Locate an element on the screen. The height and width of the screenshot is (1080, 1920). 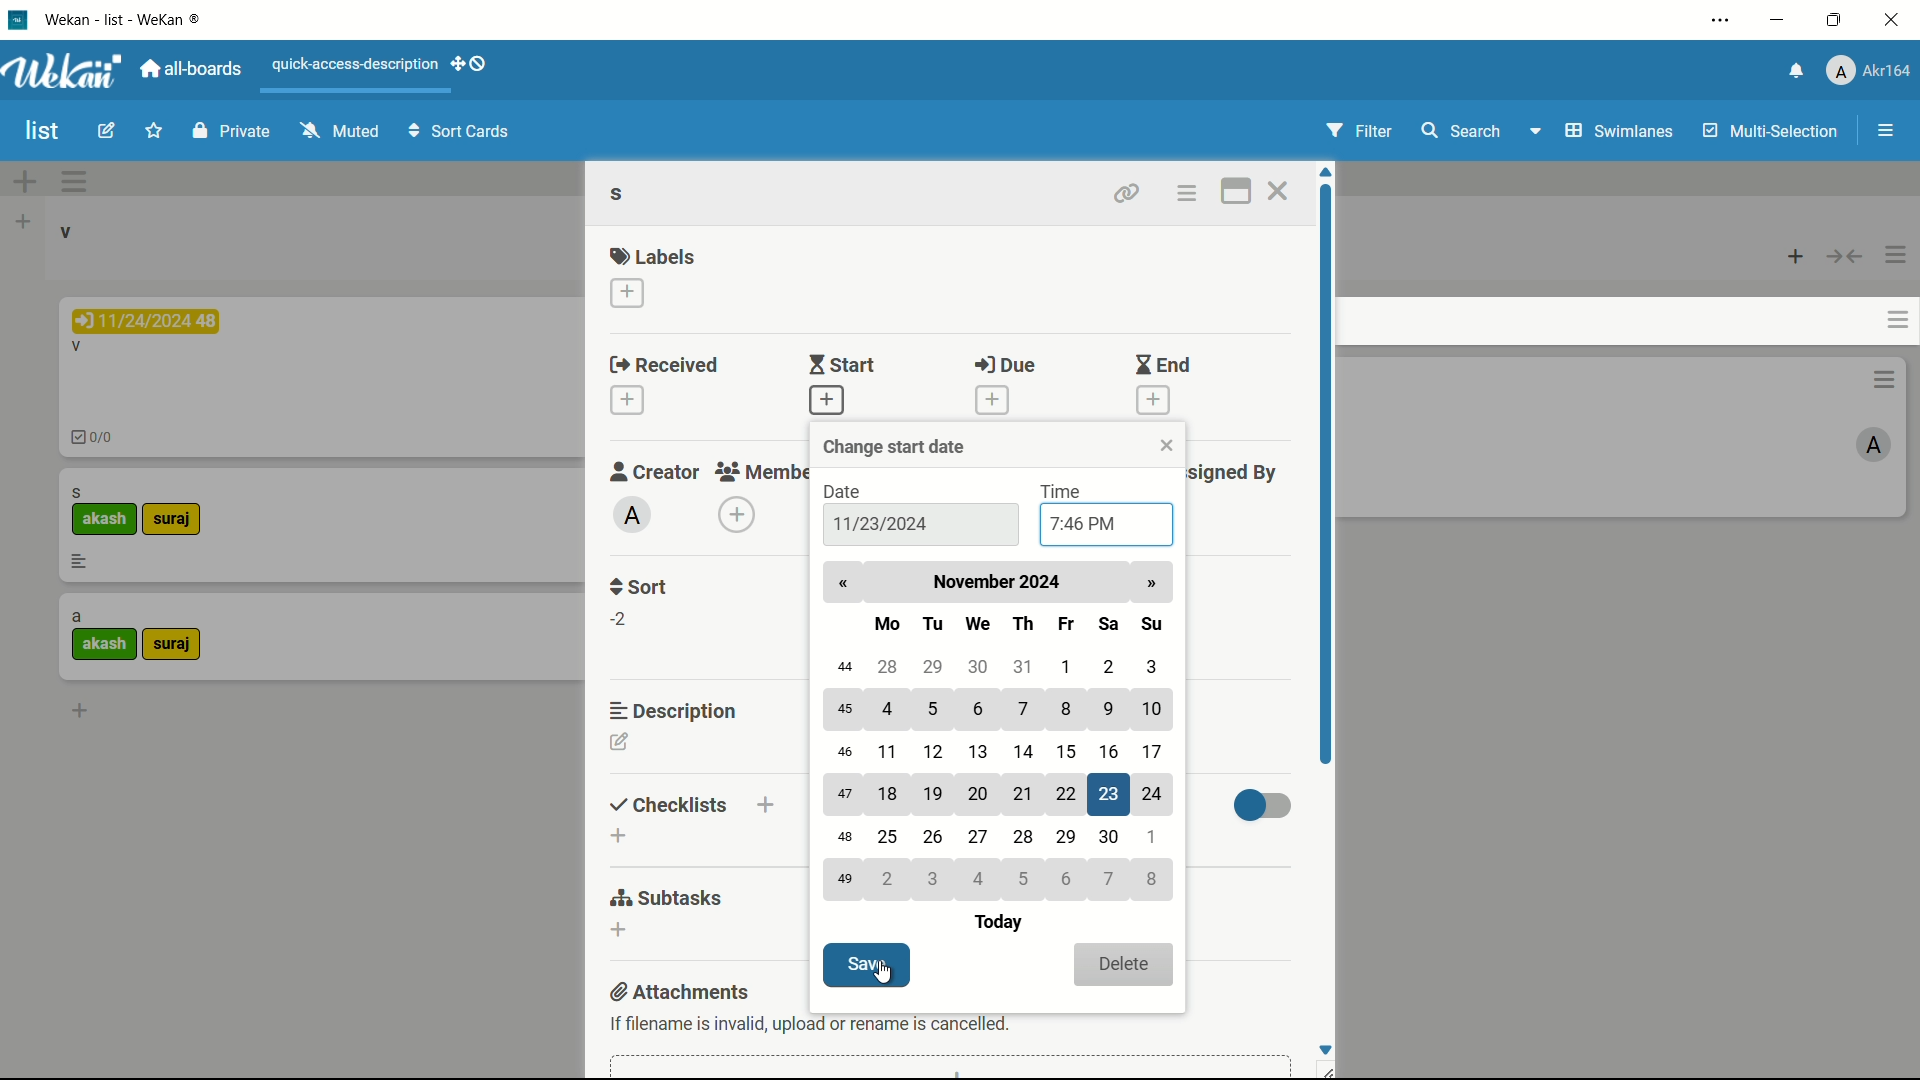
Scroll down is located at coordinates (1328, 1047).